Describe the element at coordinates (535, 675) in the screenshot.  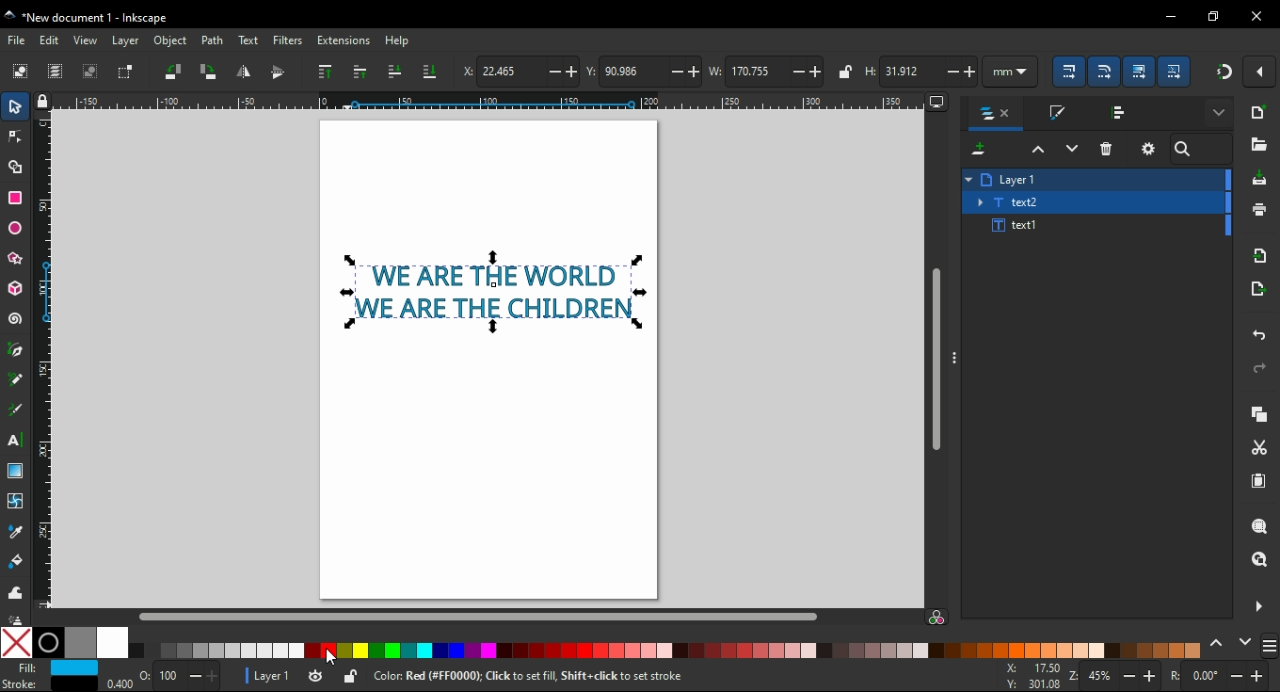
I see `keyboard shortcuts and usage hints` at that location.